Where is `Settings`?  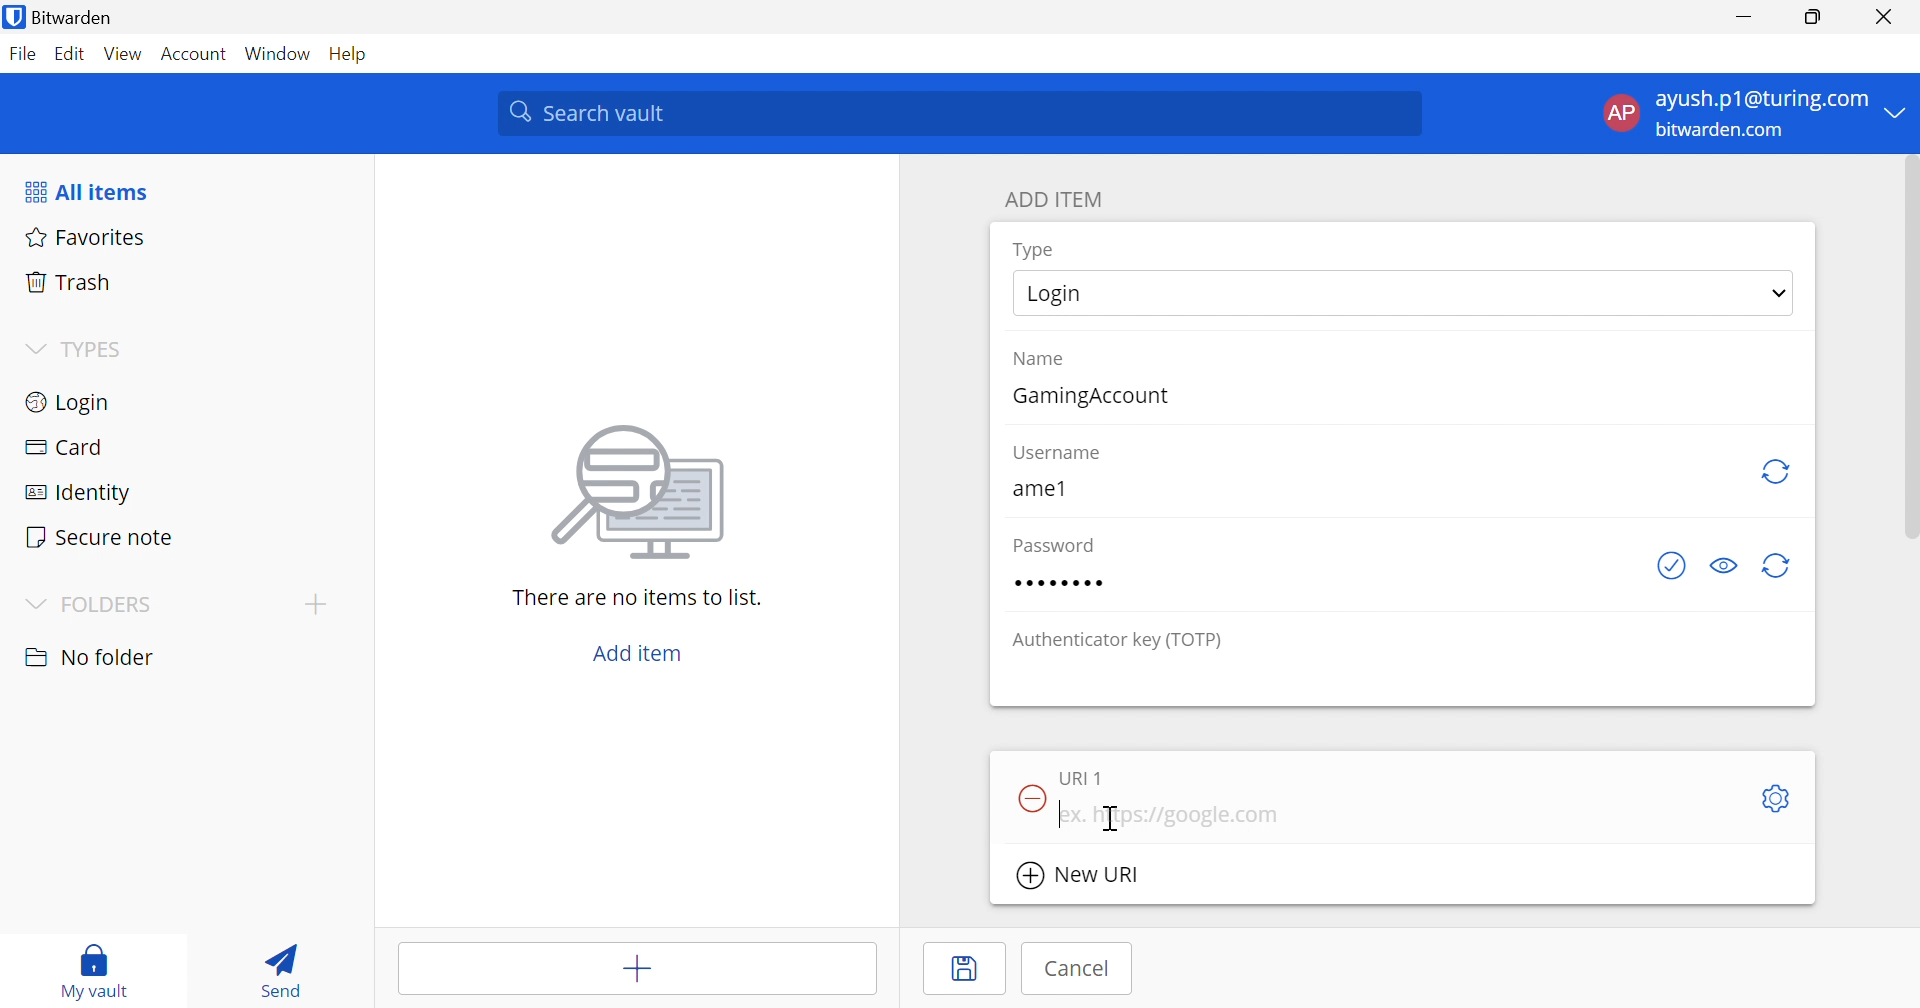
Settings is located at coordinates (1780, 798).